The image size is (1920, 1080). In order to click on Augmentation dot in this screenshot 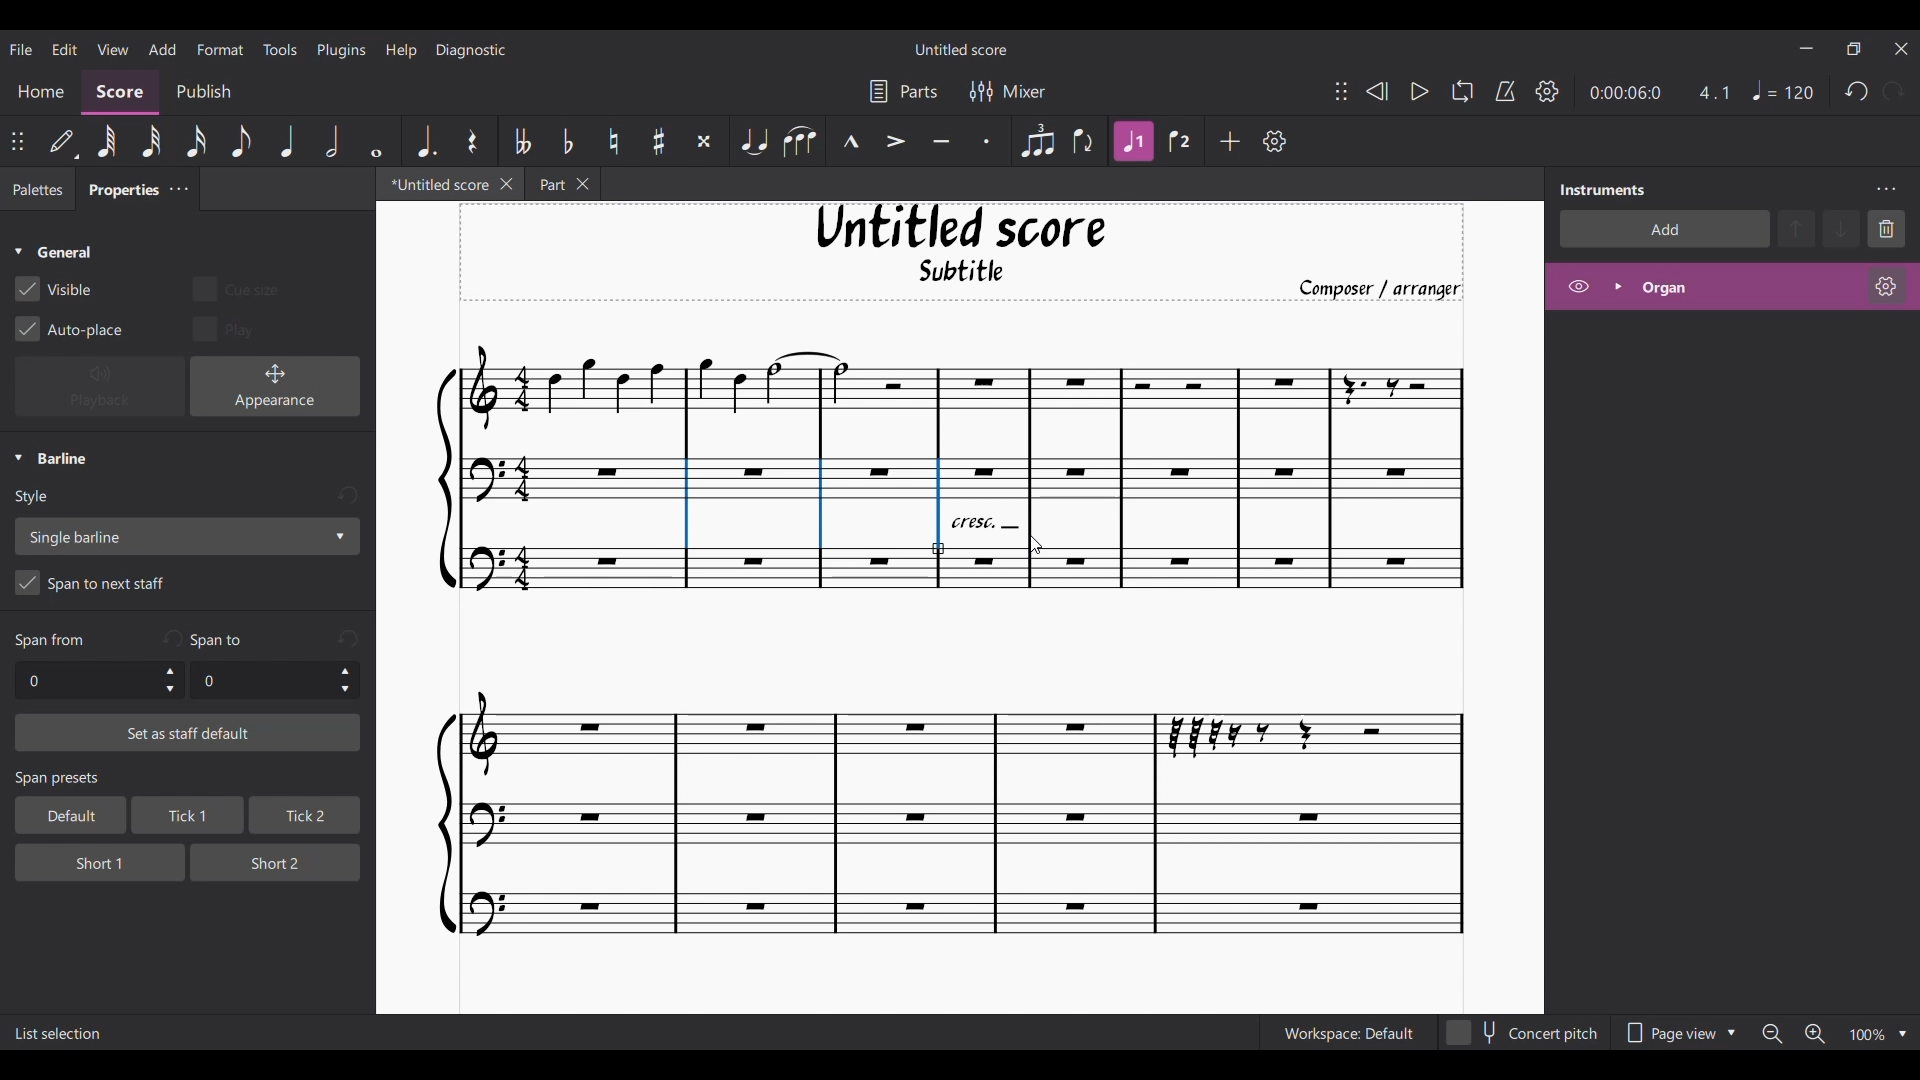, I will do `click(424, 140)`.